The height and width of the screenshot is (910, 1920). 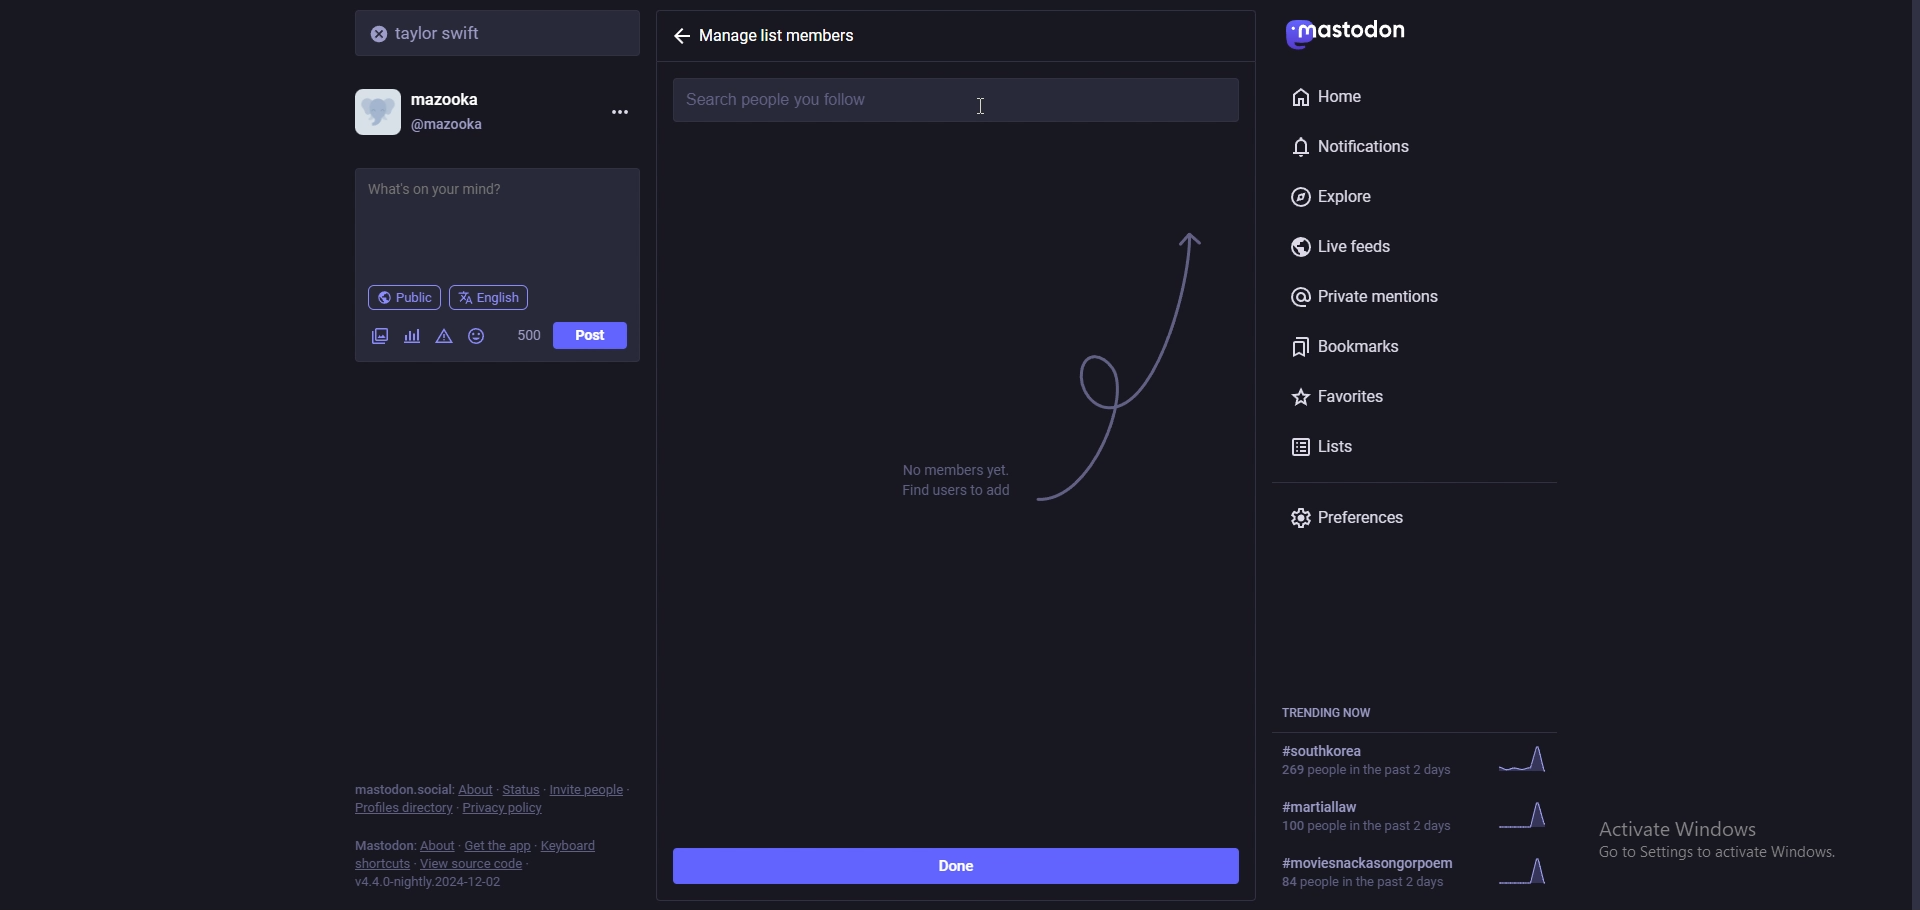 I want to click on language, so click(x=490, y=296).